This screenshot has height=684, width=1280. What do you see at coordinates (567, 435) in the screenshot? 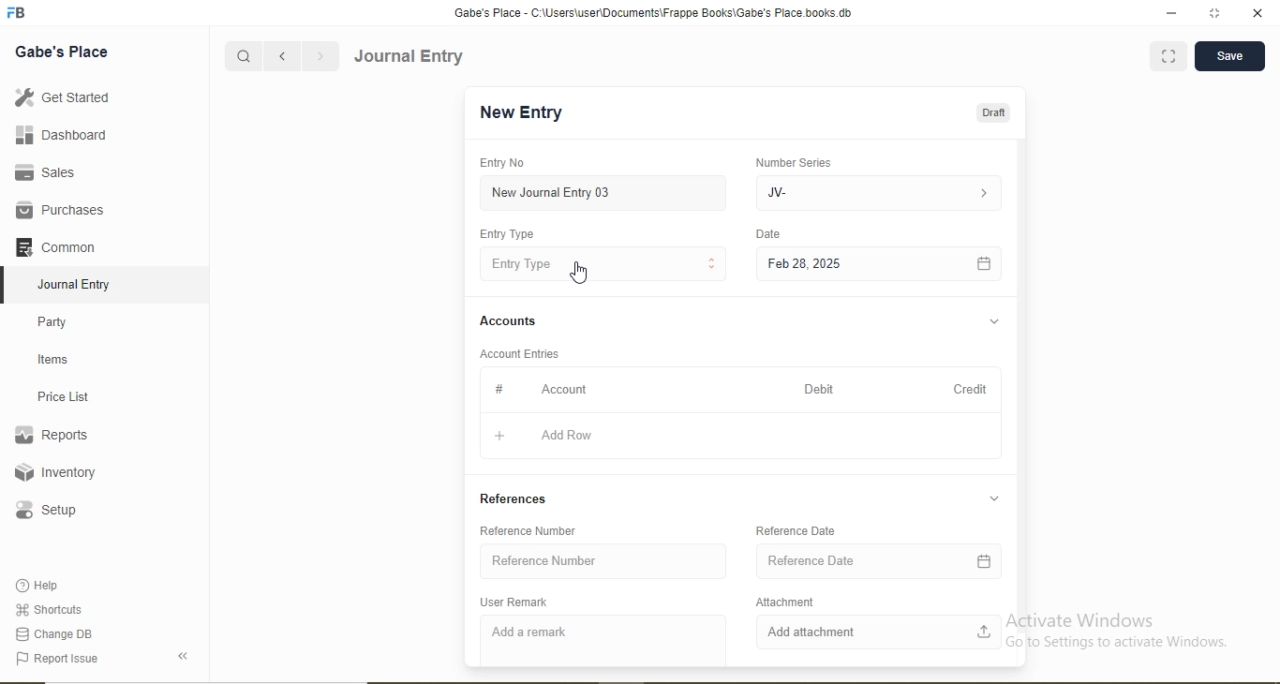
I see `Add Row` at bounding box center [567, 435].